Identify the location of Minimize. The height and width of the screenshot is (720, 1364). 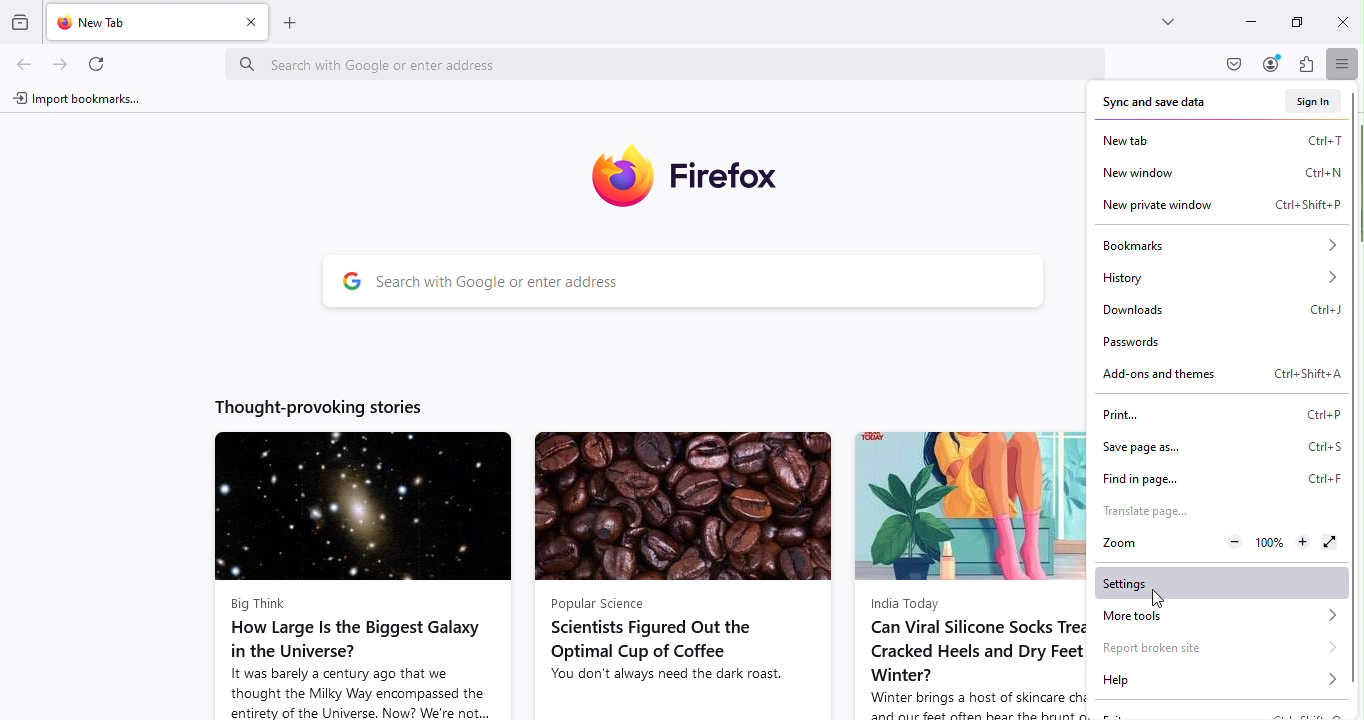
(1248, 21).